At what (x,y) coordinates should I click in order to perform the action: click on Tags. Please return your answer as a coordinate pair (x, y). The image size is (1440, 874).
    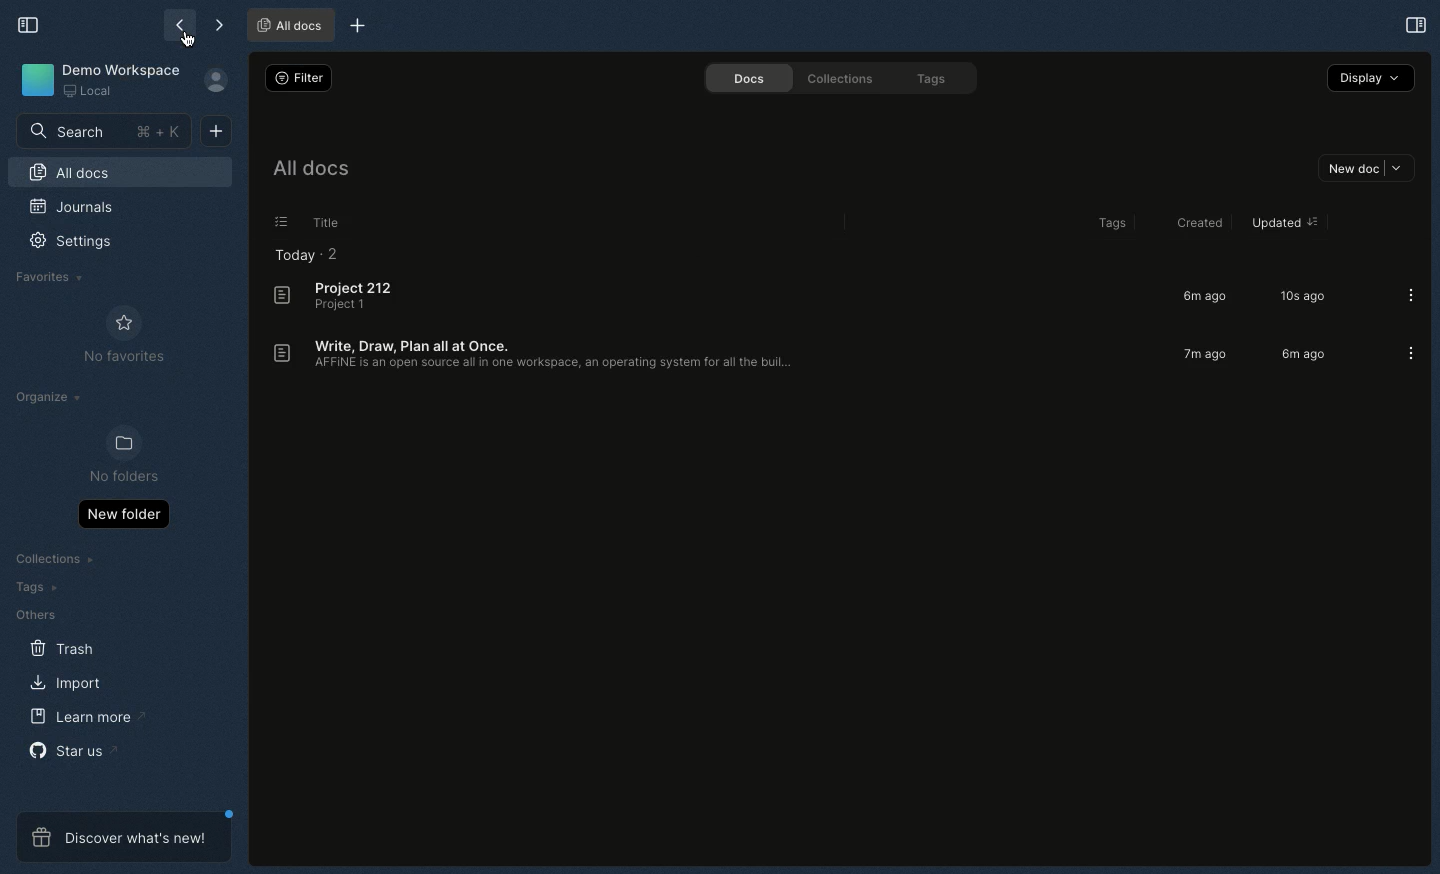
    Looking at the image, I should click on (937, 78).